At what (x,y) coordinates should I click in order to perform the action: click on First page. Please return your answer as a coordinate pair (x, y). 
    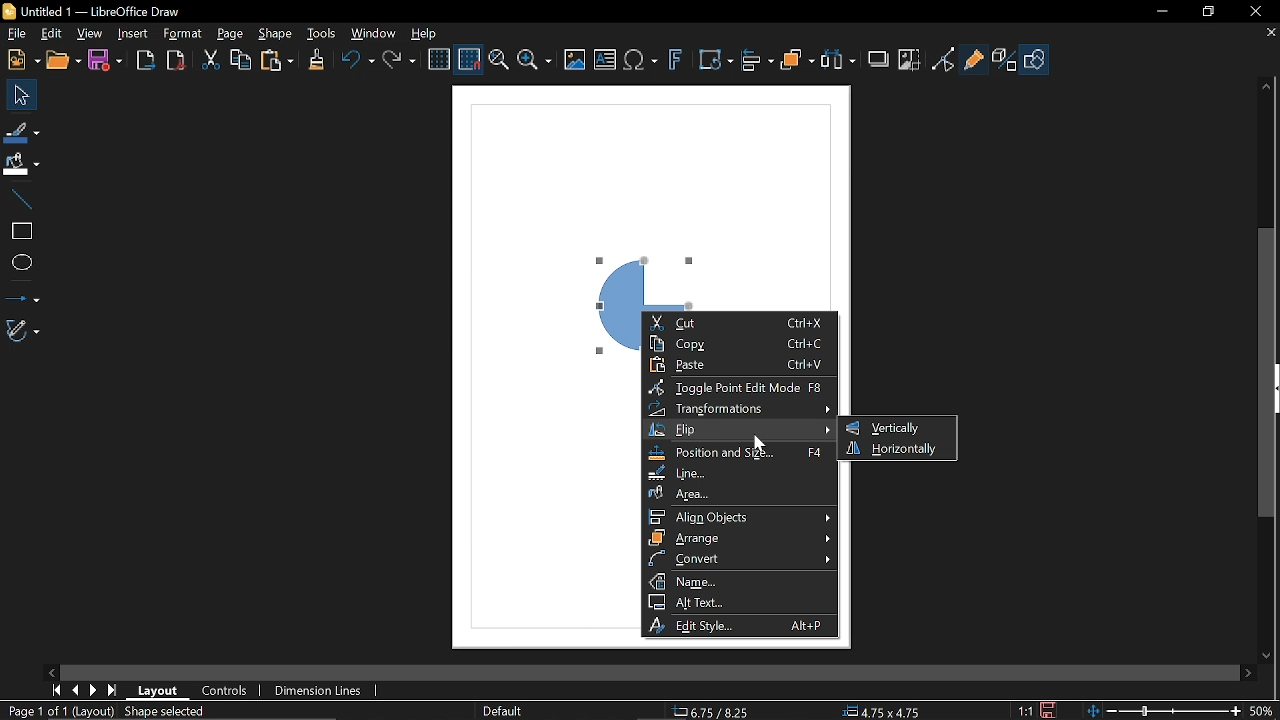
    Looking at the image, I should click on (56, 689).